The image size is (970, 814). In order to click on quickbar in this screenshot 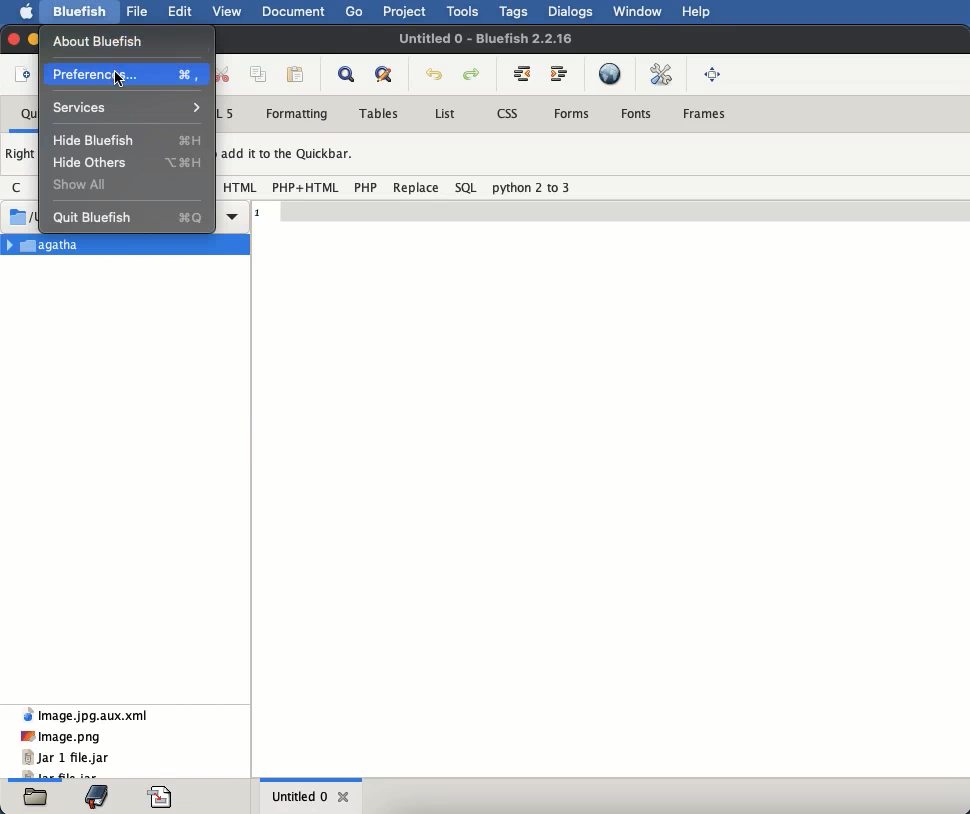, I will do `click(28, 114)`.